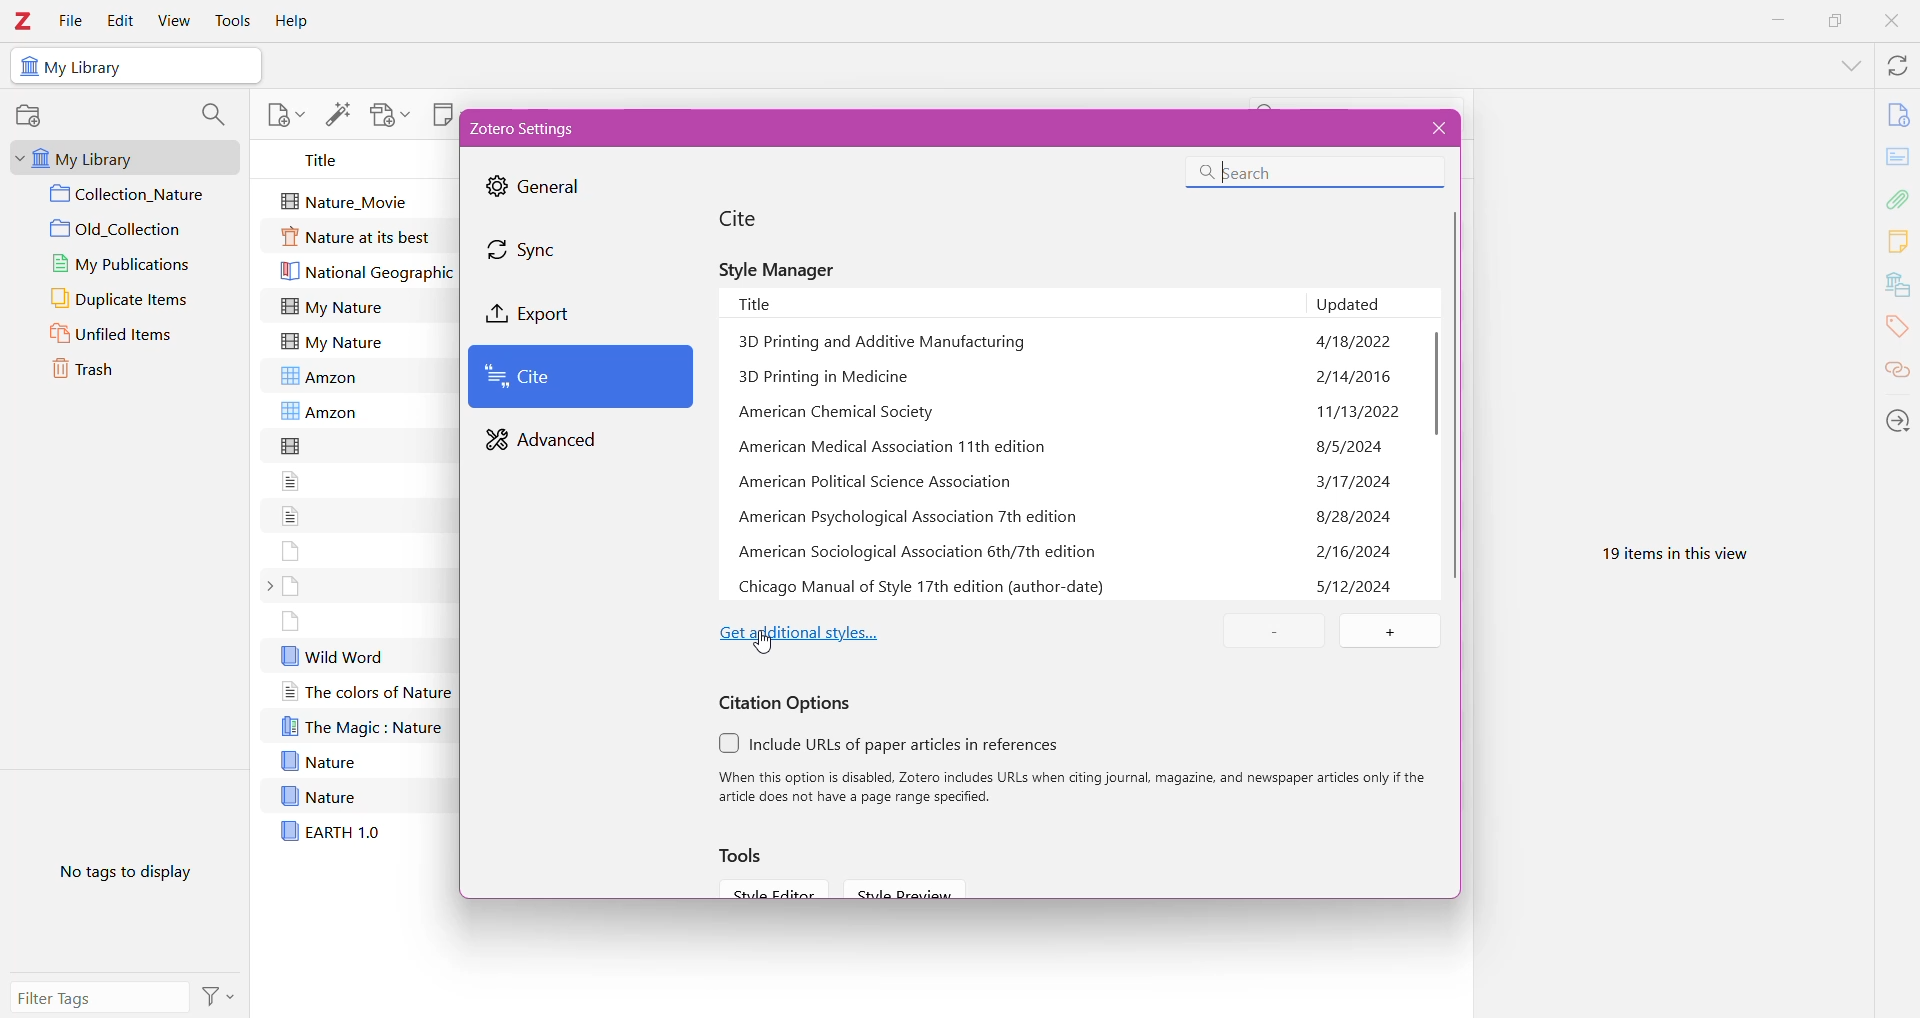 The image size is (1920, 1018). I want to click on Sync, so click(542, 251).